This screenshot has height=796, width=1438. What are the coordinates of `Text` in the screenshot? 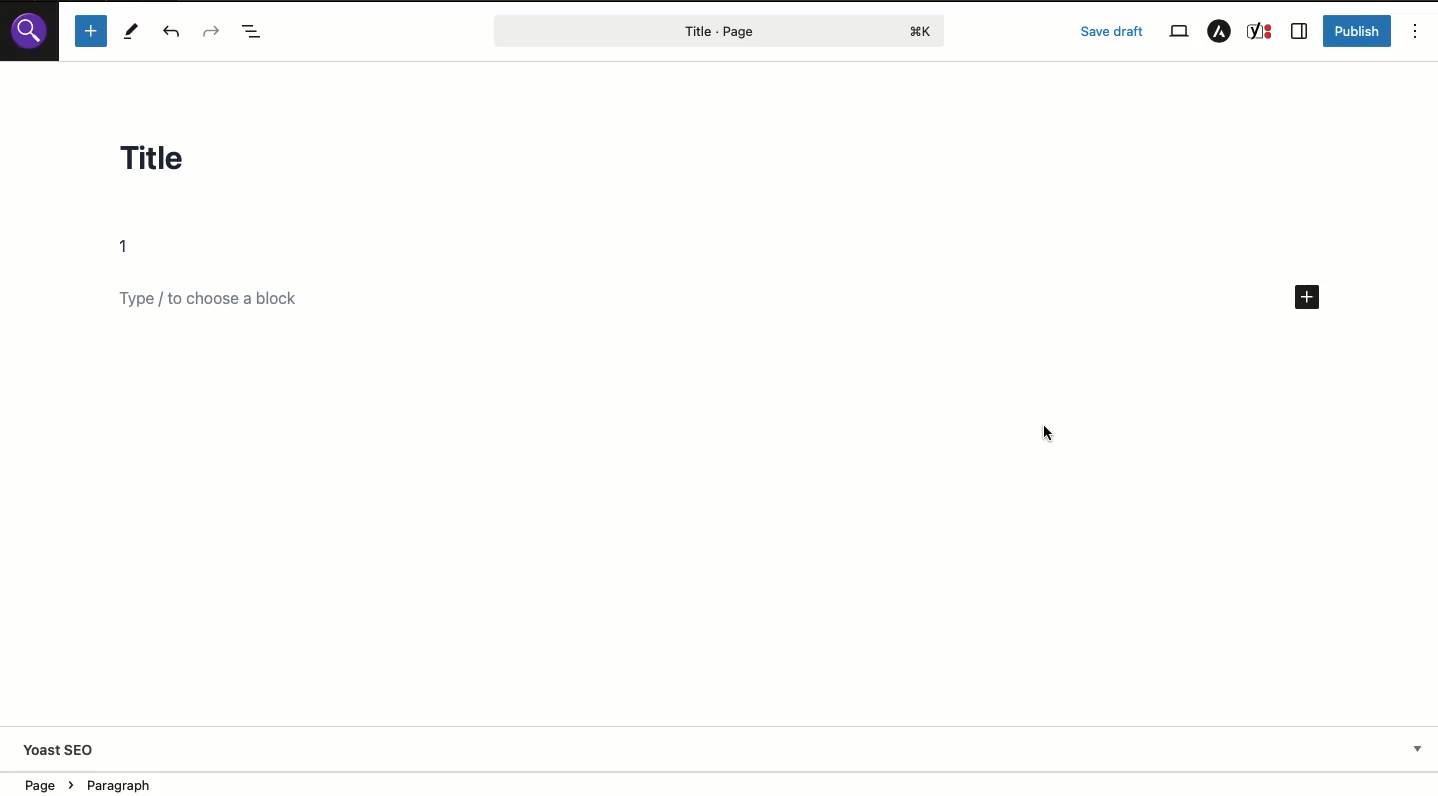 It's located at (131, 247).